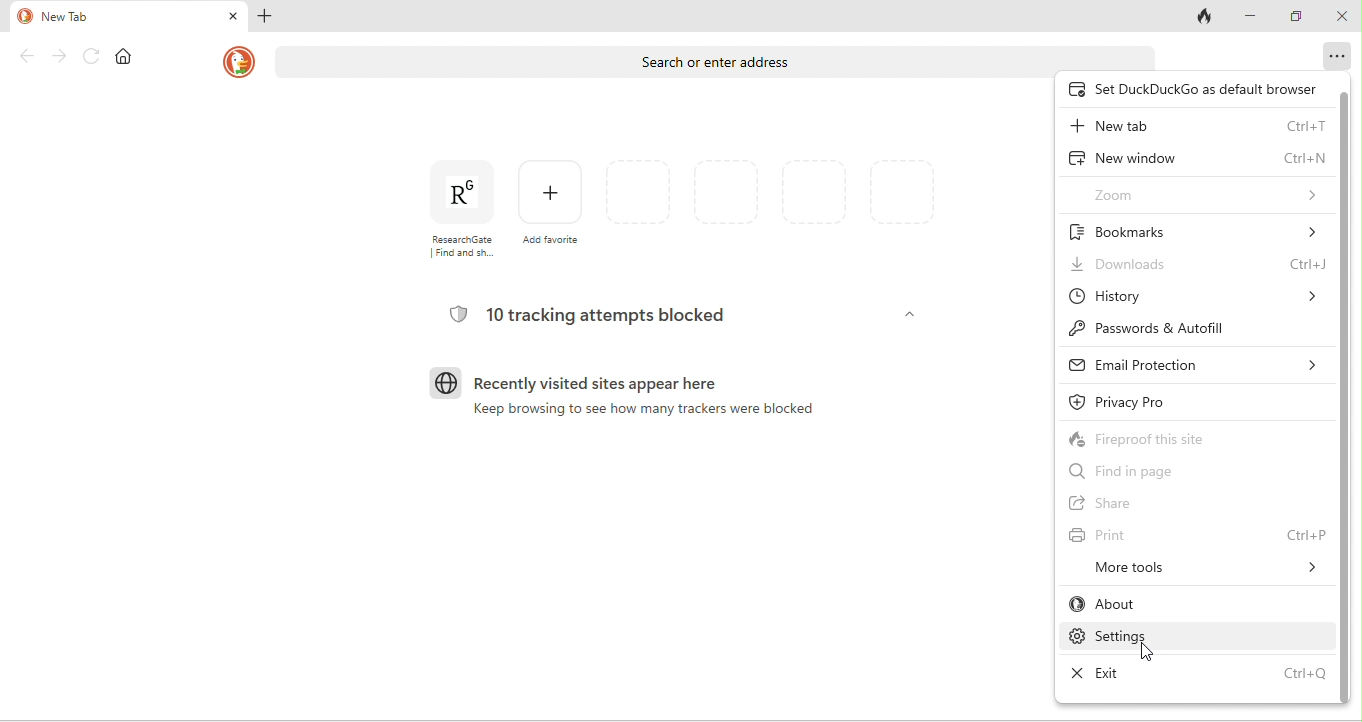  I want to click on downloads, so click(1196, 261).